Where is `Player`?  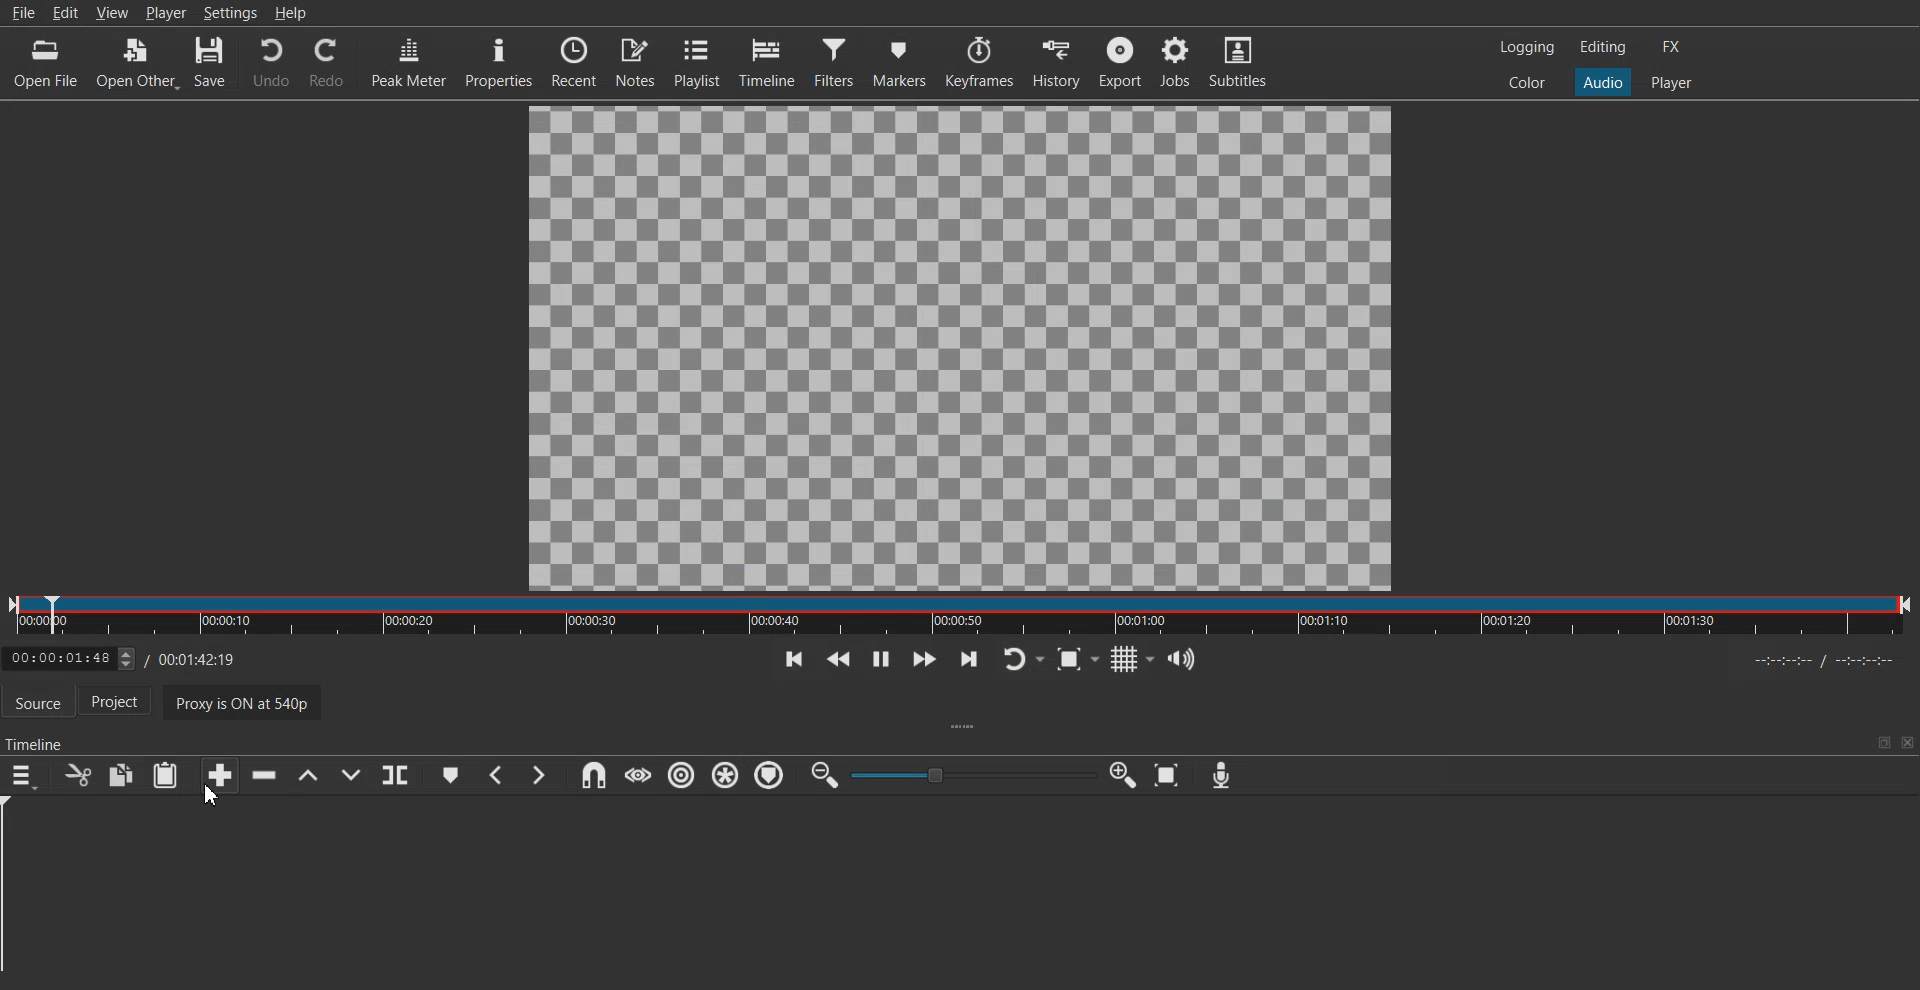
Player is located at coordinates (165, 12).